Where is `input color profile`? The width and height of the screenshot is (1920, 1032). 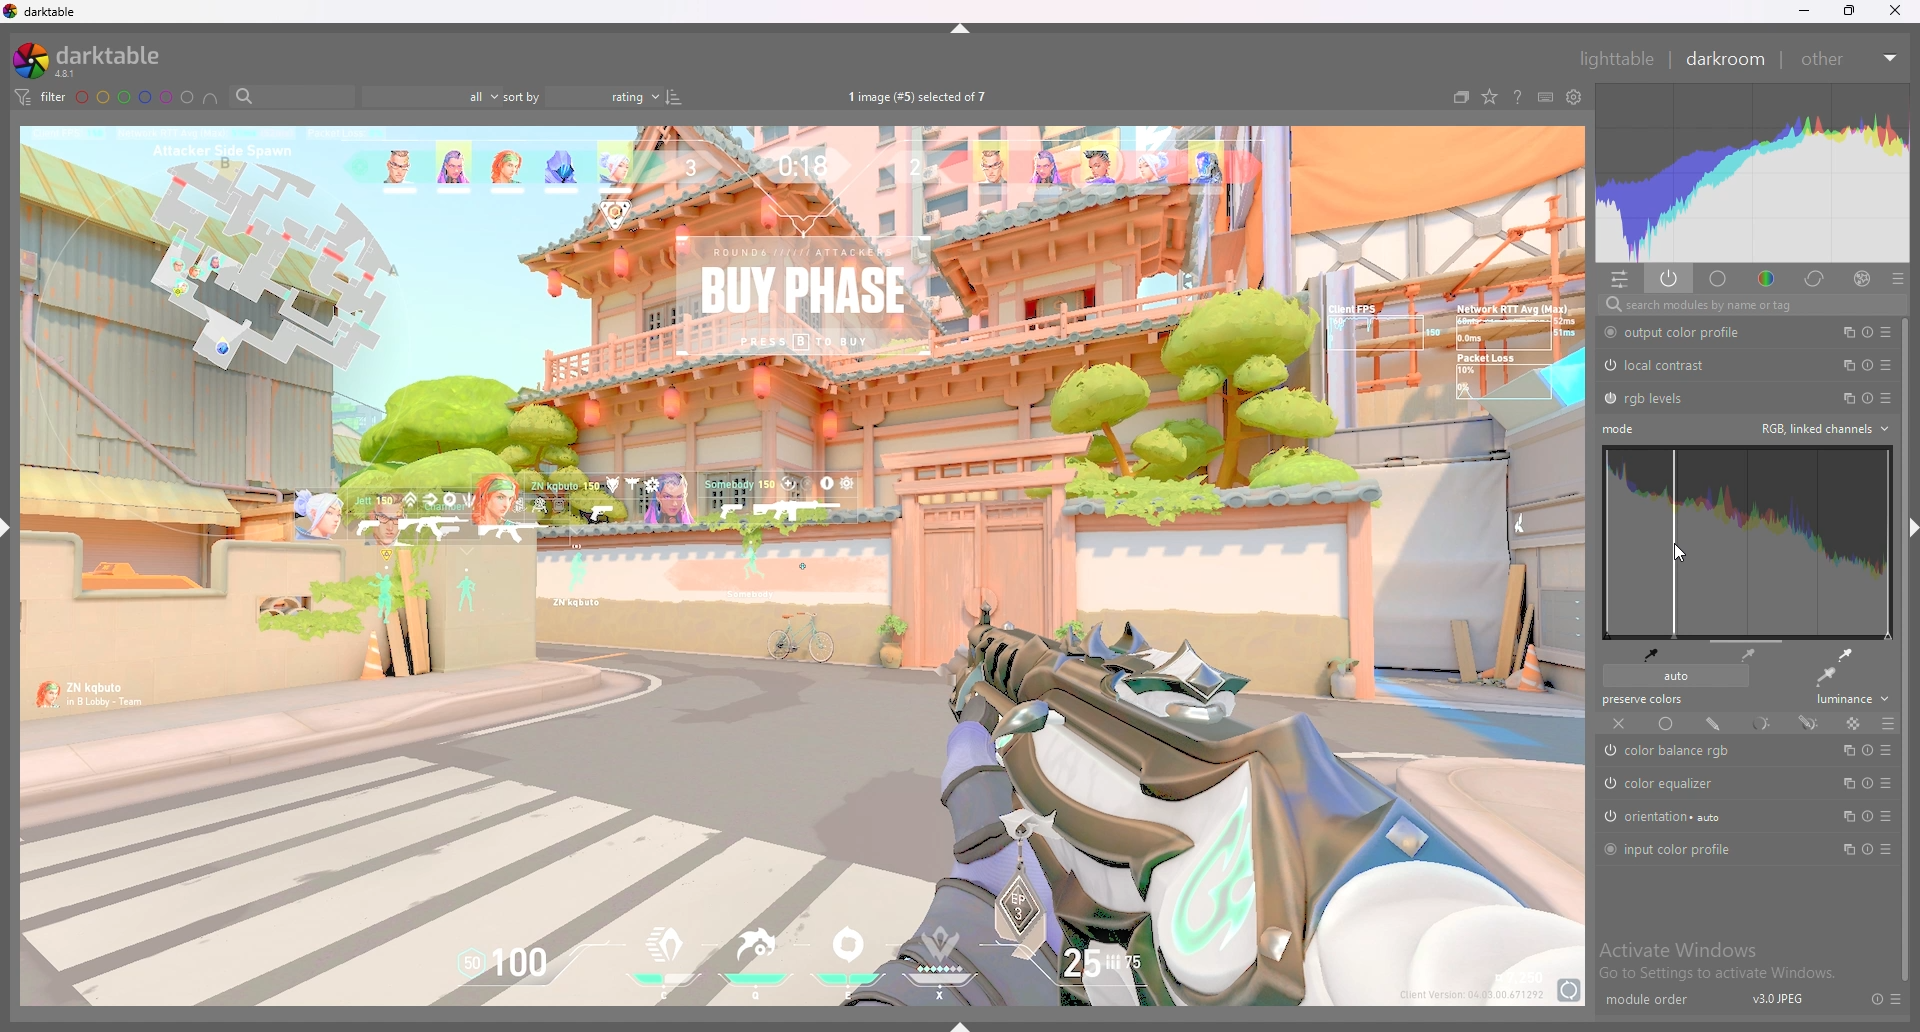 input color profile is located at coordinates (1679, 849).